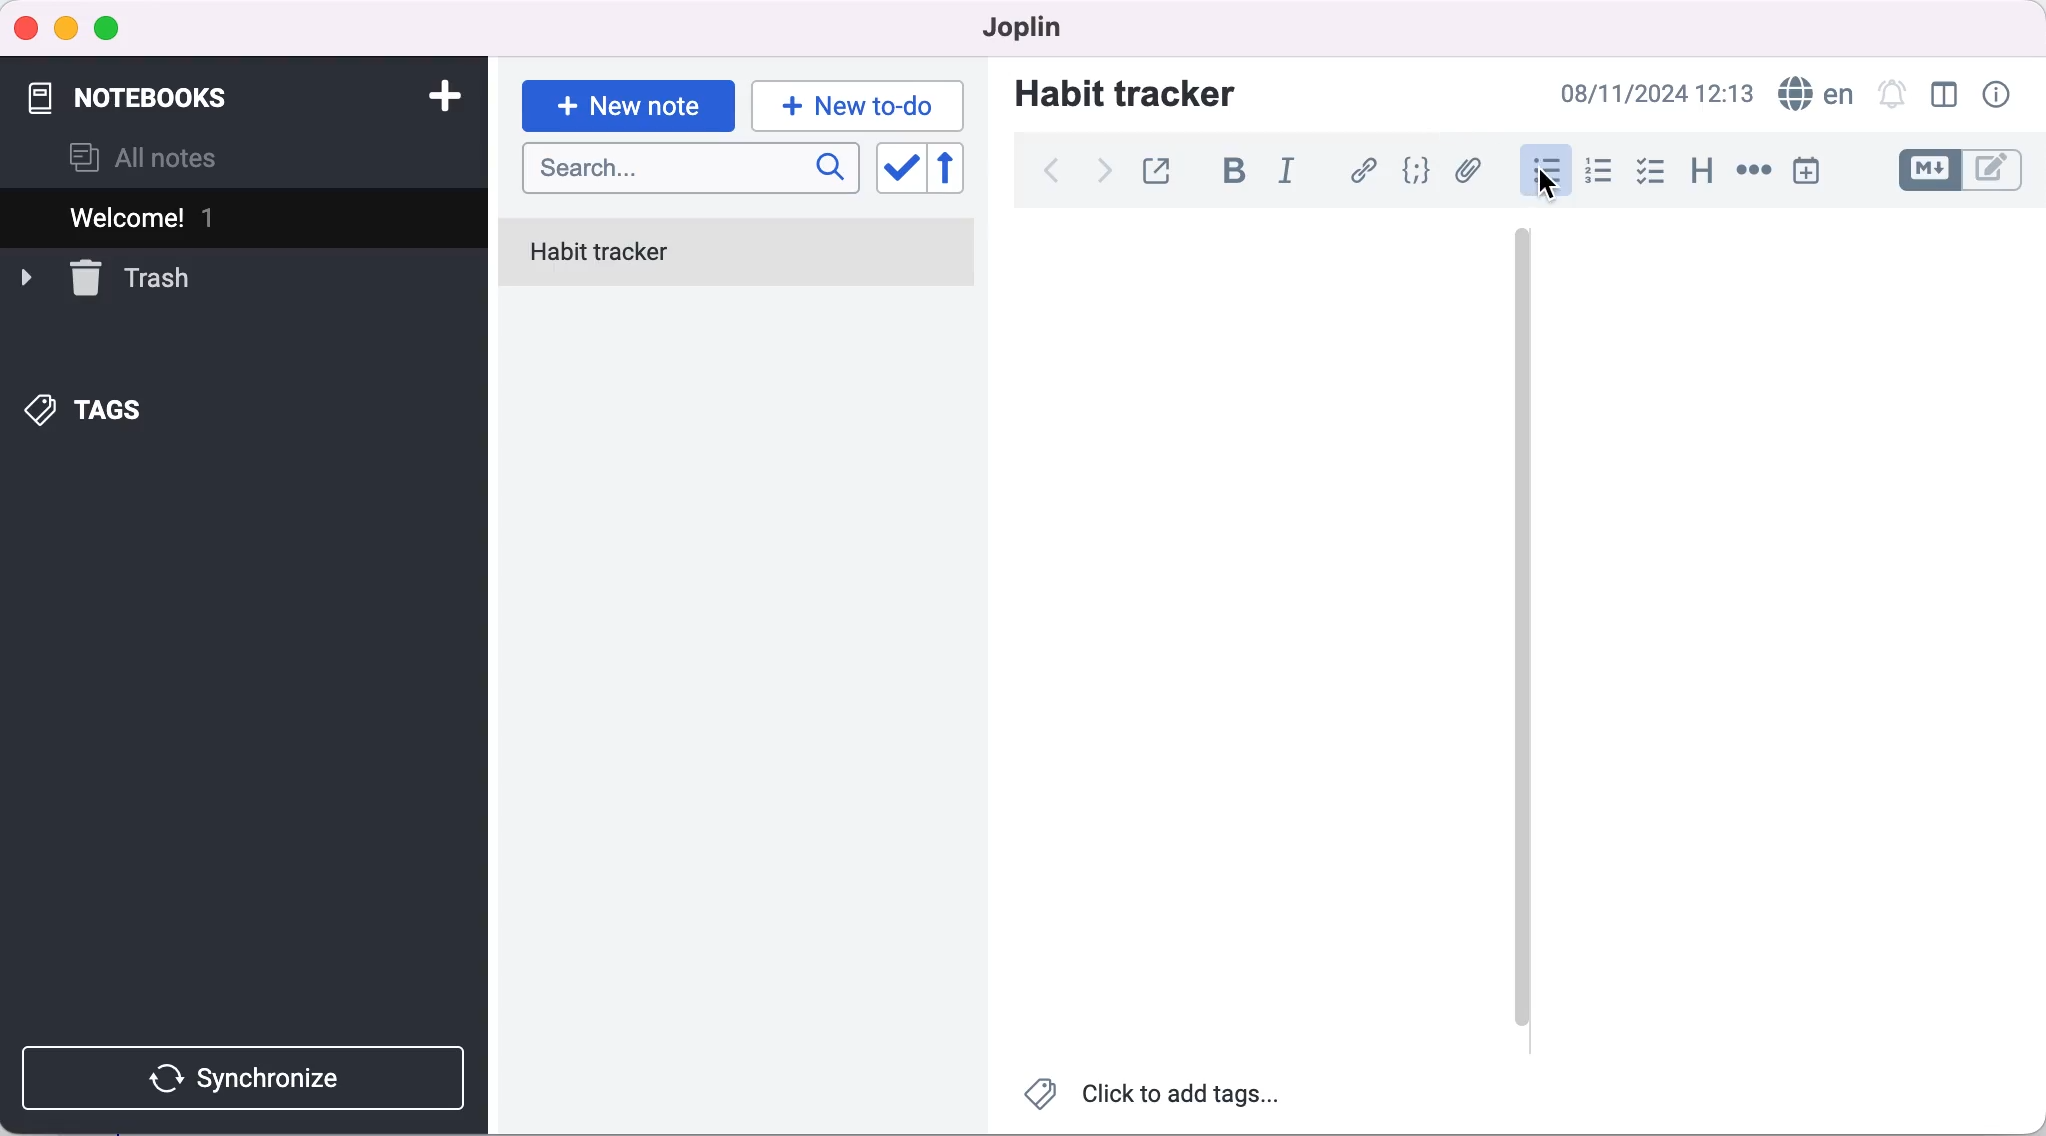 The image size is (2046, 1136). What do you see at coordinates (1366, 170) in the screenshot?
I see `hyperlink` at bounding box center [1366, 170].